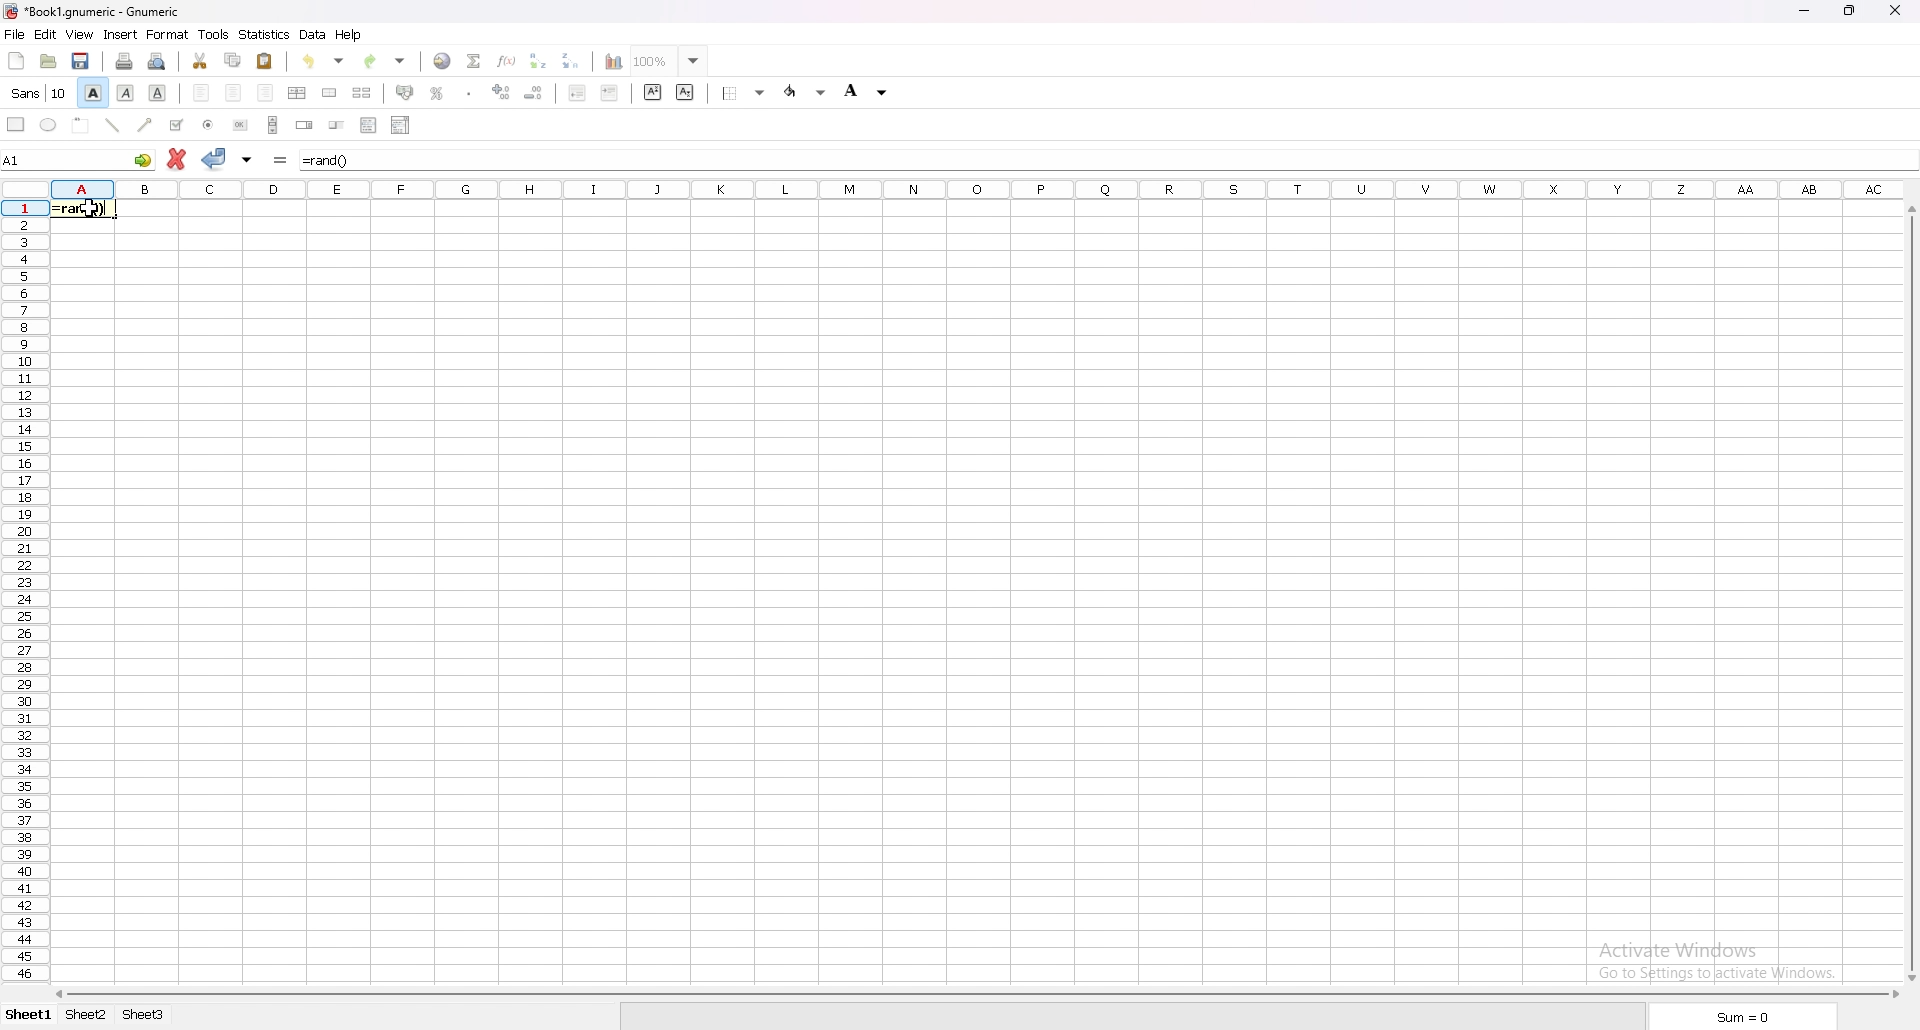  What do you see at coordinates (443, 61) in the screenshot?
I see `hyperlink` at bounding box center [443, 61].